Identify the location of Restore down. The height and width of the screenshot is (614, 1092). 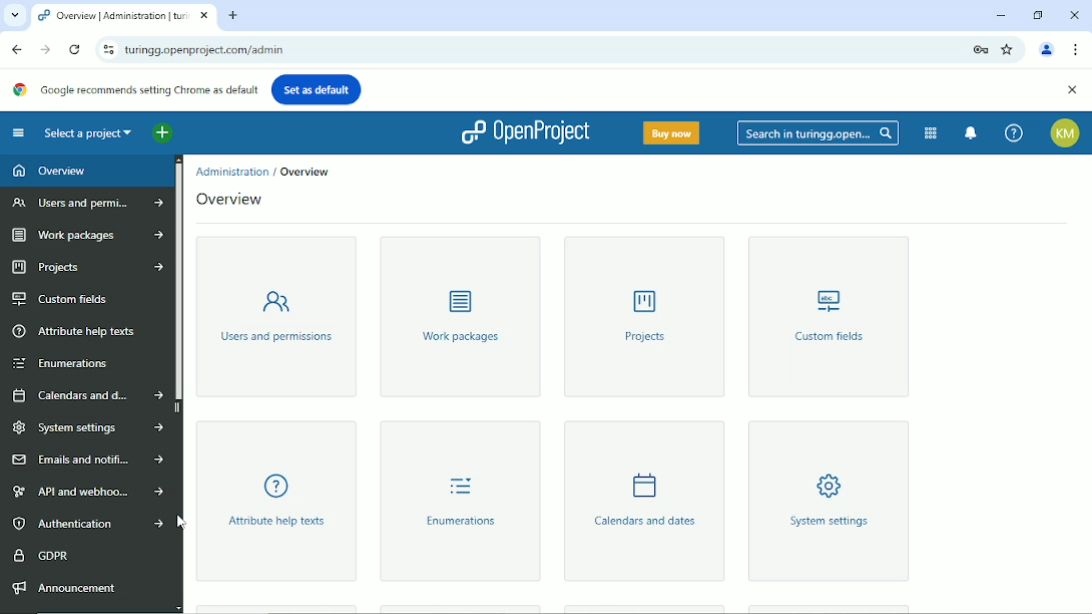
(1038, 14).